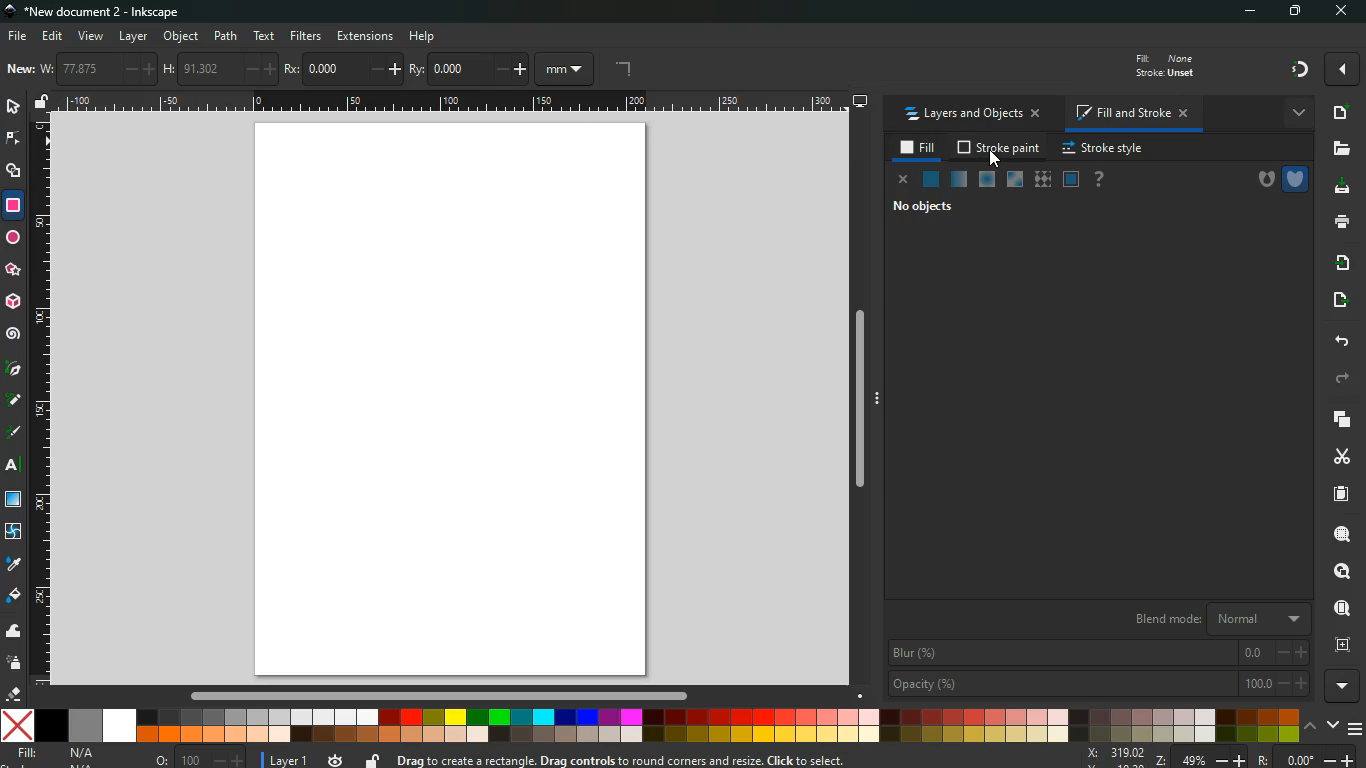 The width and height of the screenshot is (1366, 768). Describe the element at coordinates (1341, 686) in the screenshot. I see `more` at that location.